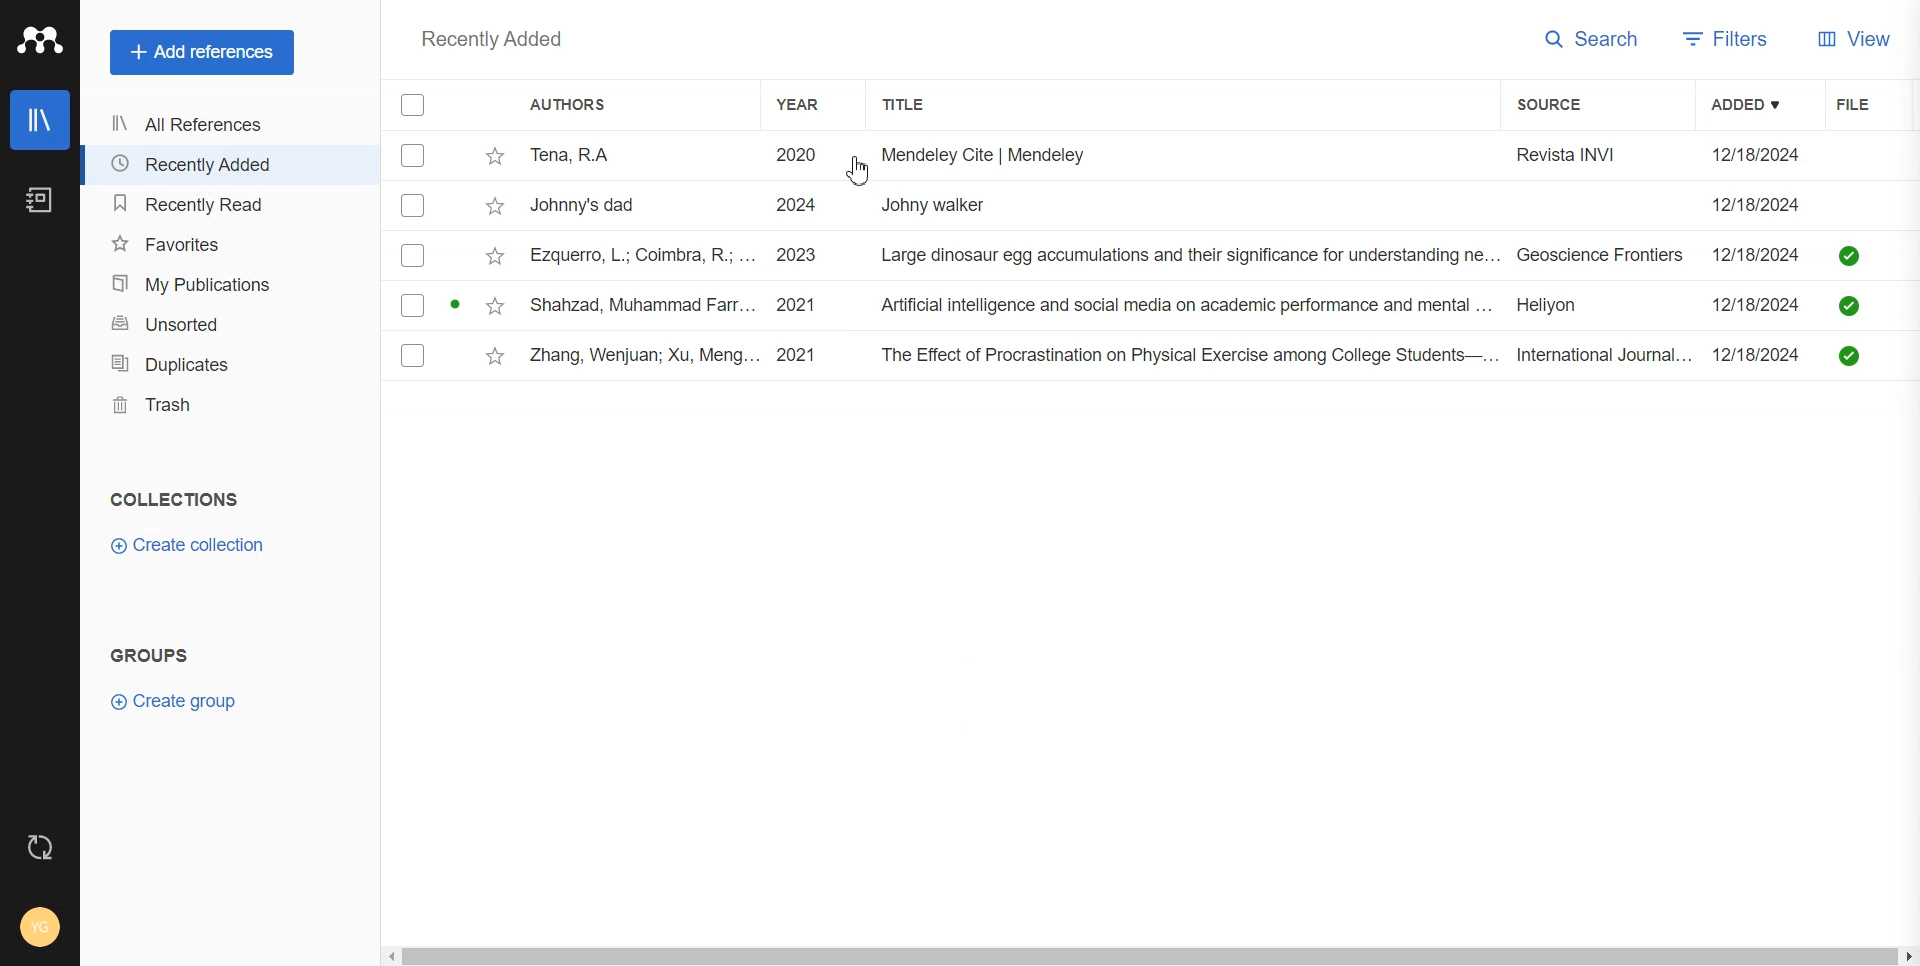  What do you see at coordinates (1150, 957) in the screenshot?
I see `Horizontal scroll bar` at bounding box center [1150, 957].